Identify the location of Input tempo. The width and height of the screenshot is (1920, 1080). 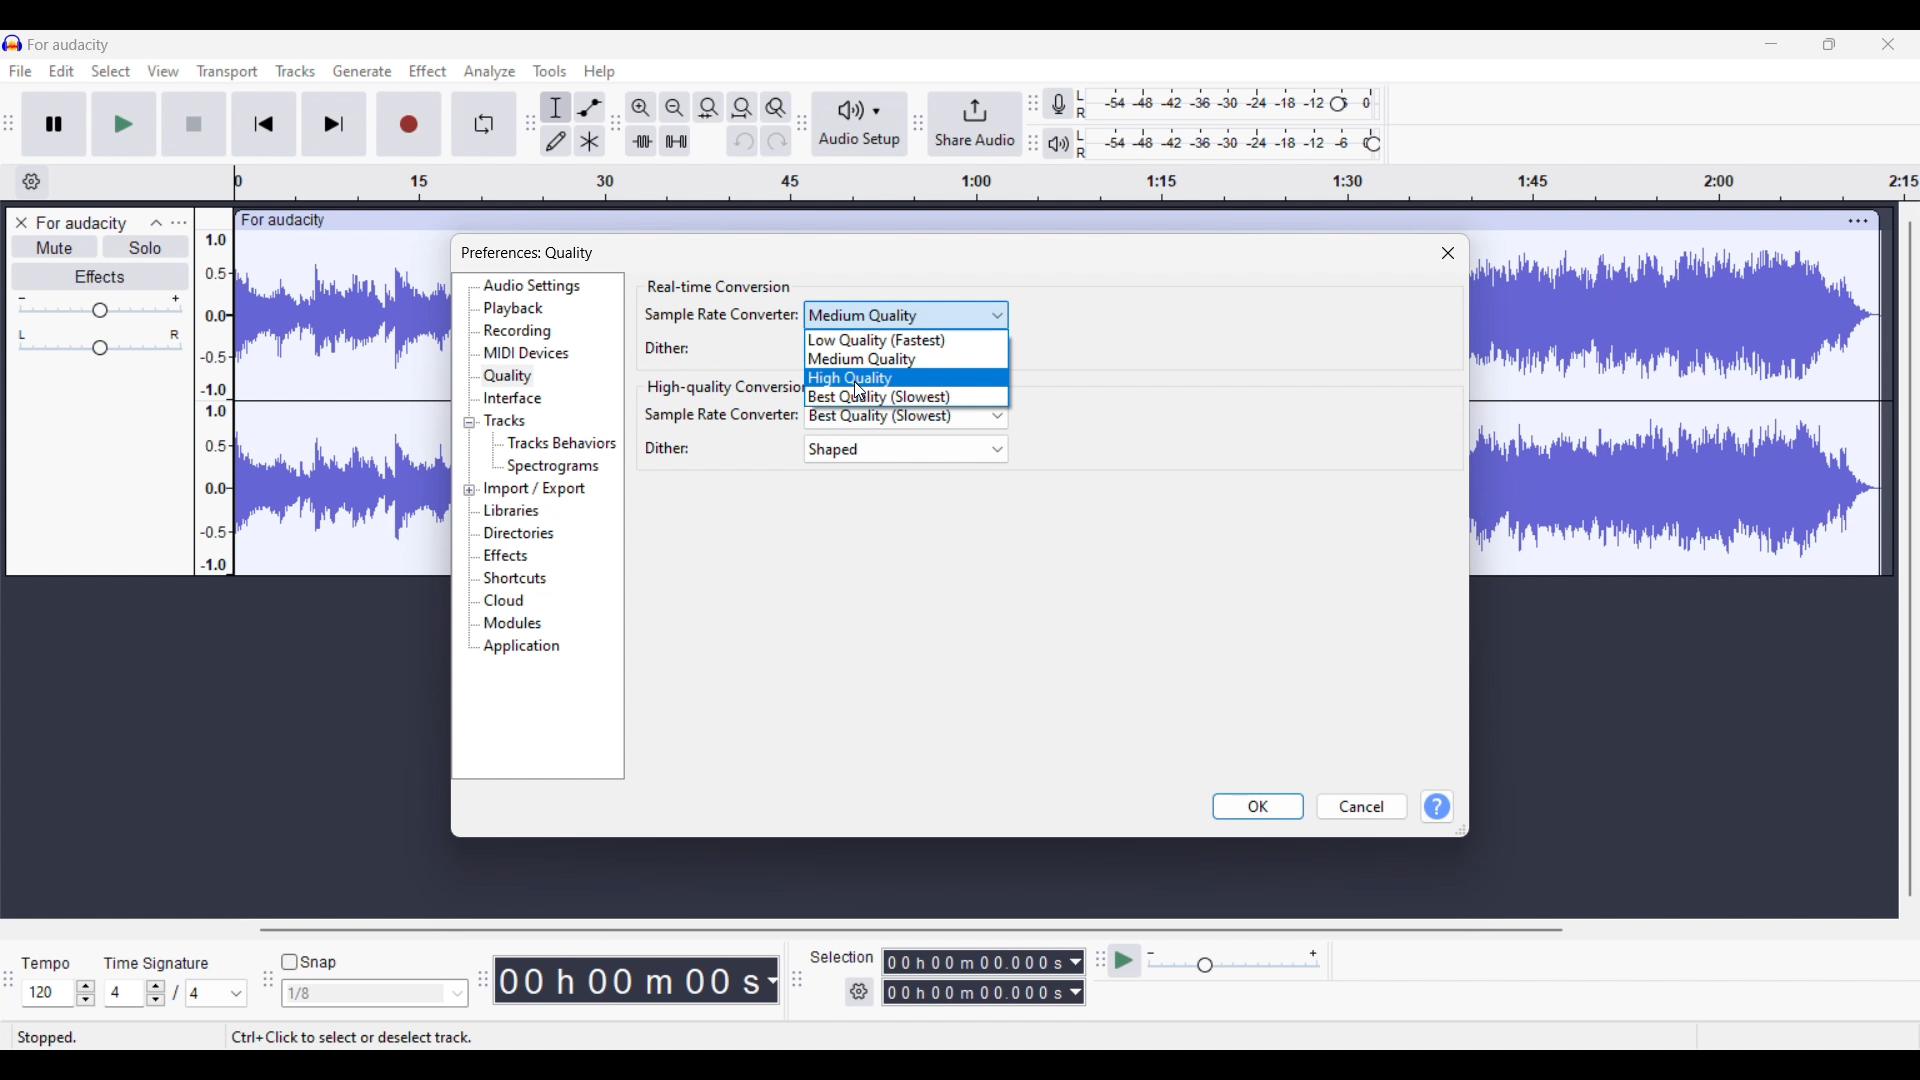
(47, 993).